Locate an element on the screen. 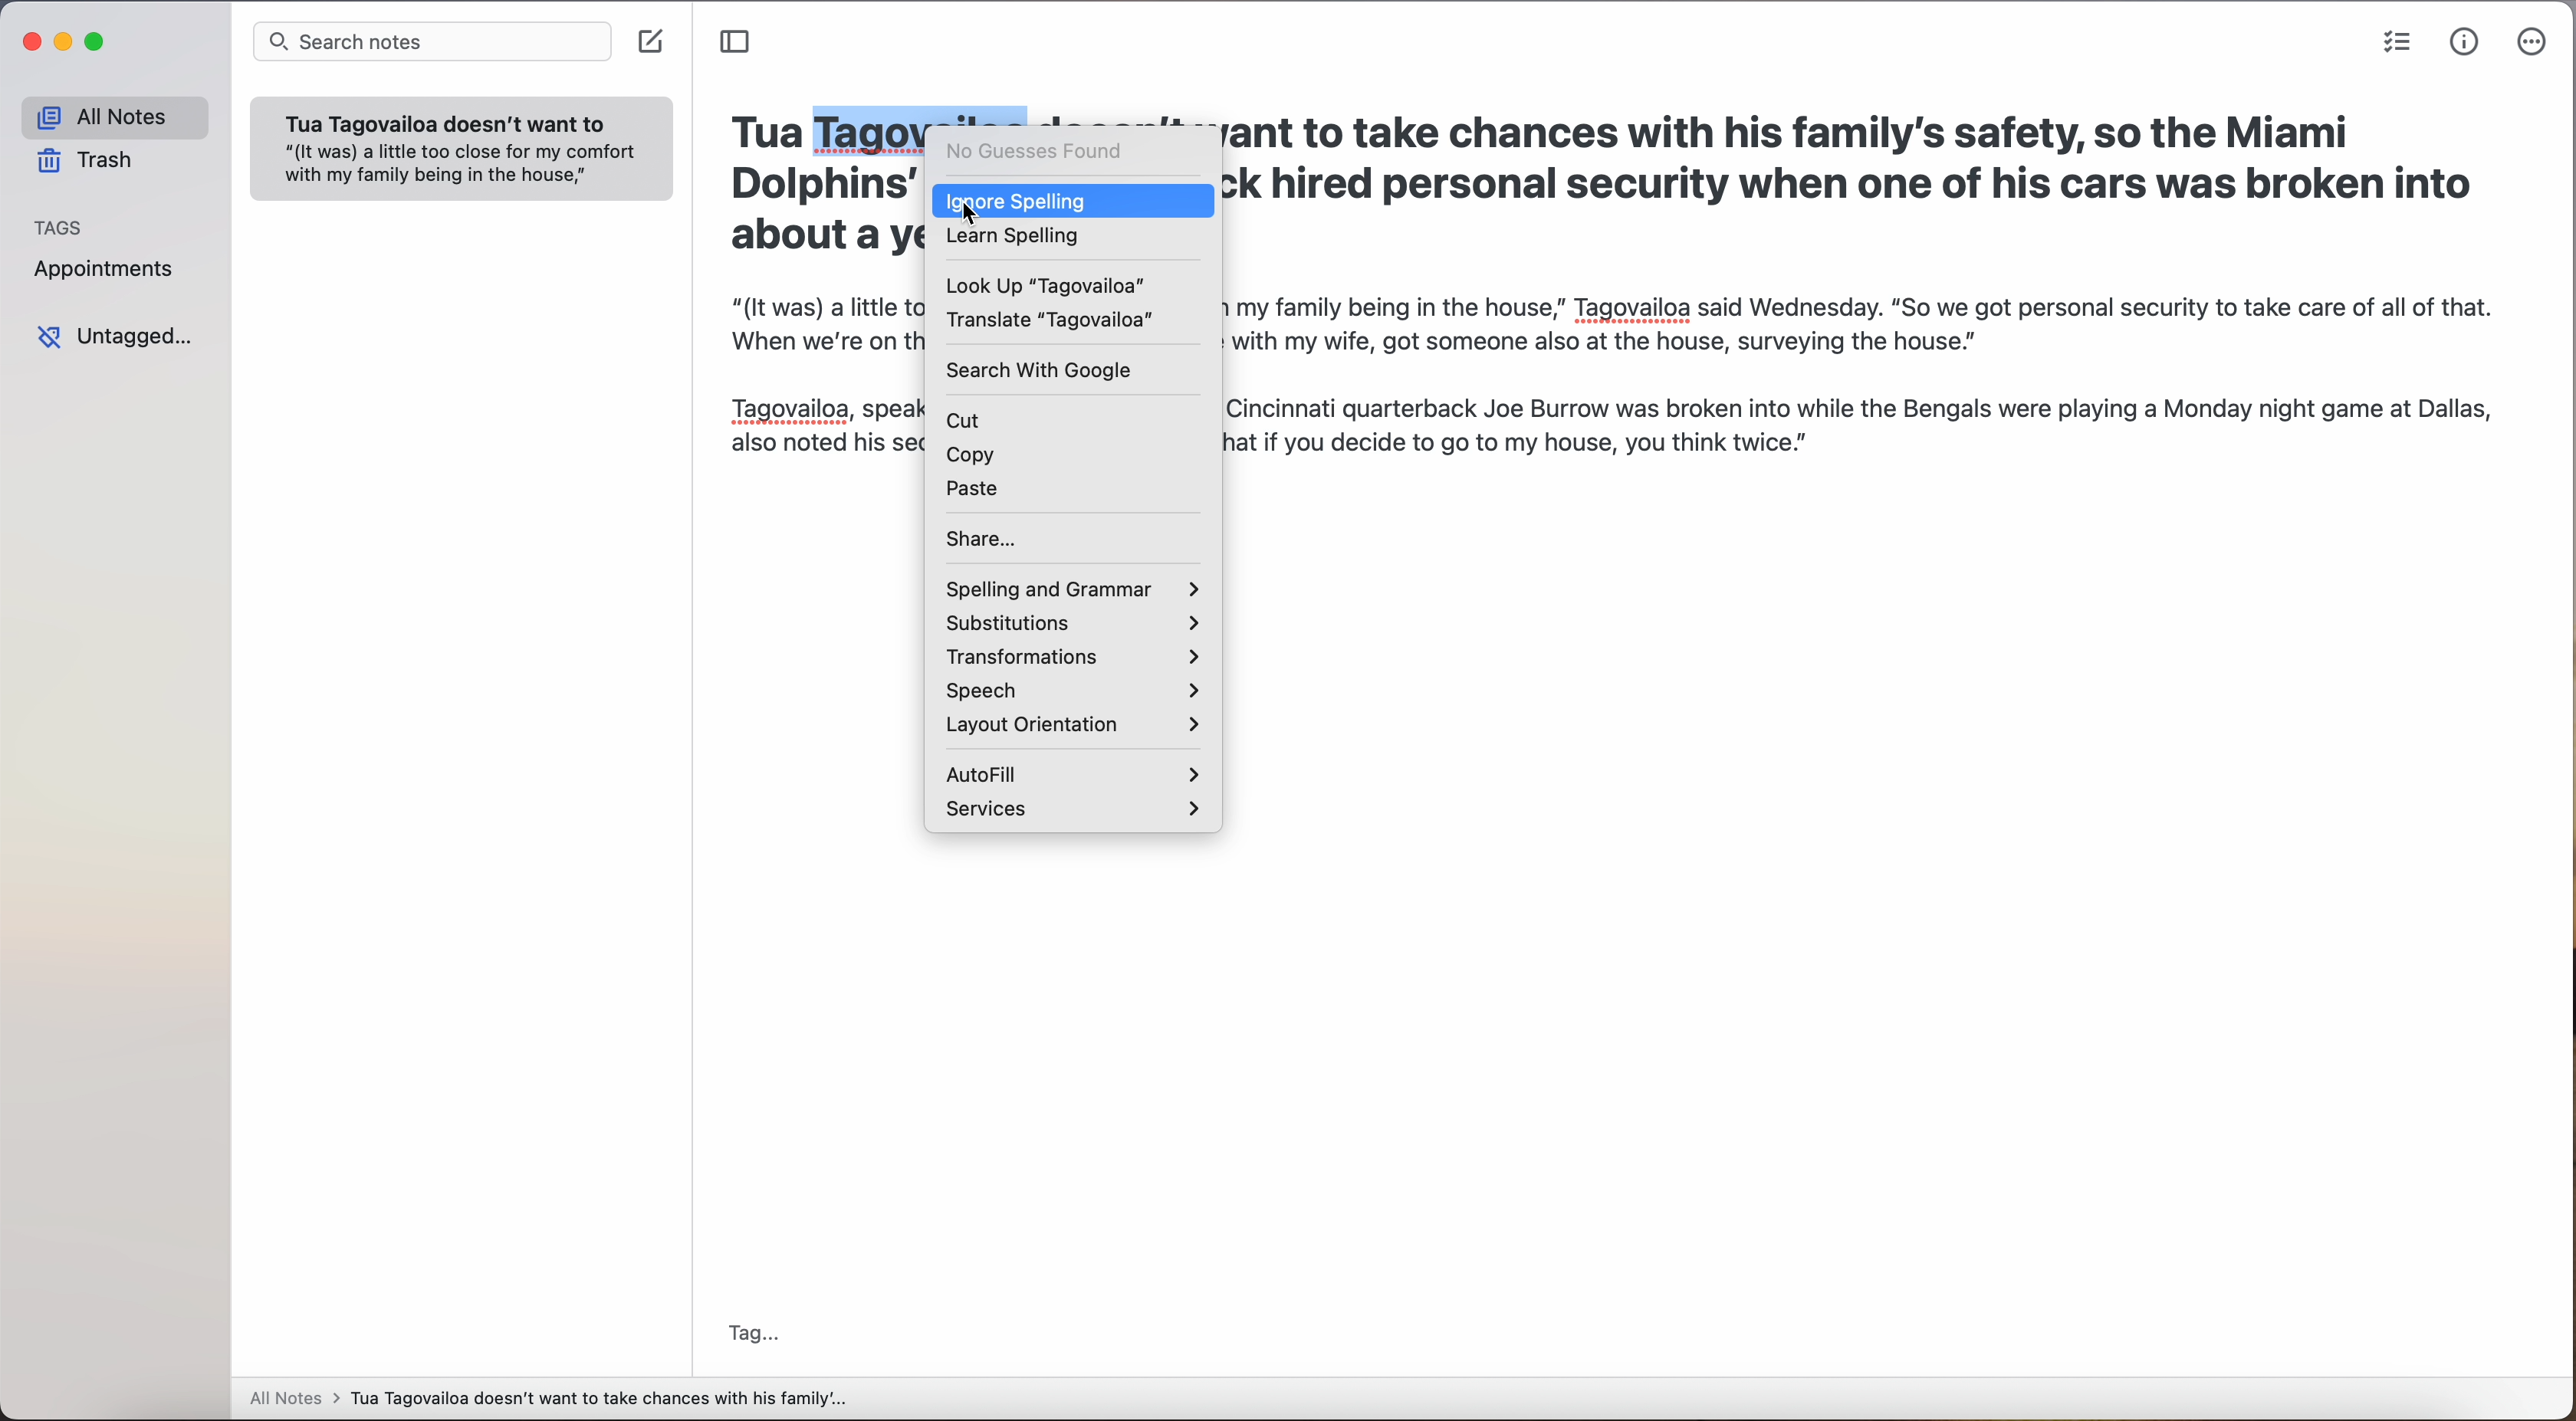  speech is located at coordinates (1075, 690).